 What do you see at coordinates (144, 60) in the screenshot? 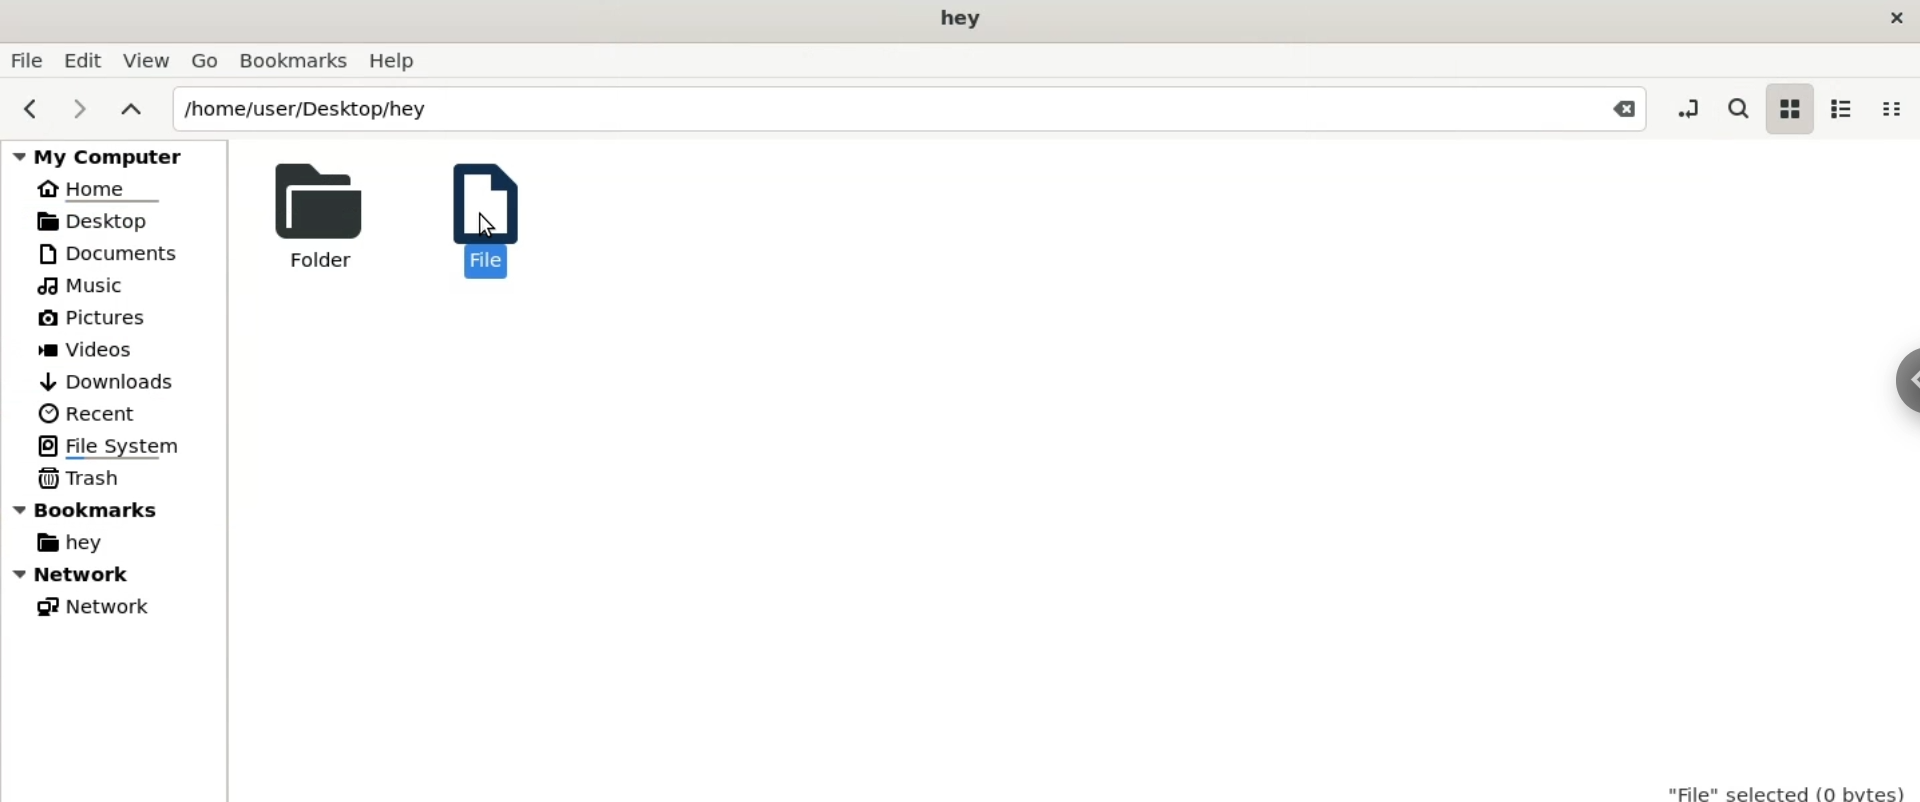
I see `view` at bounding box center [144, 60].